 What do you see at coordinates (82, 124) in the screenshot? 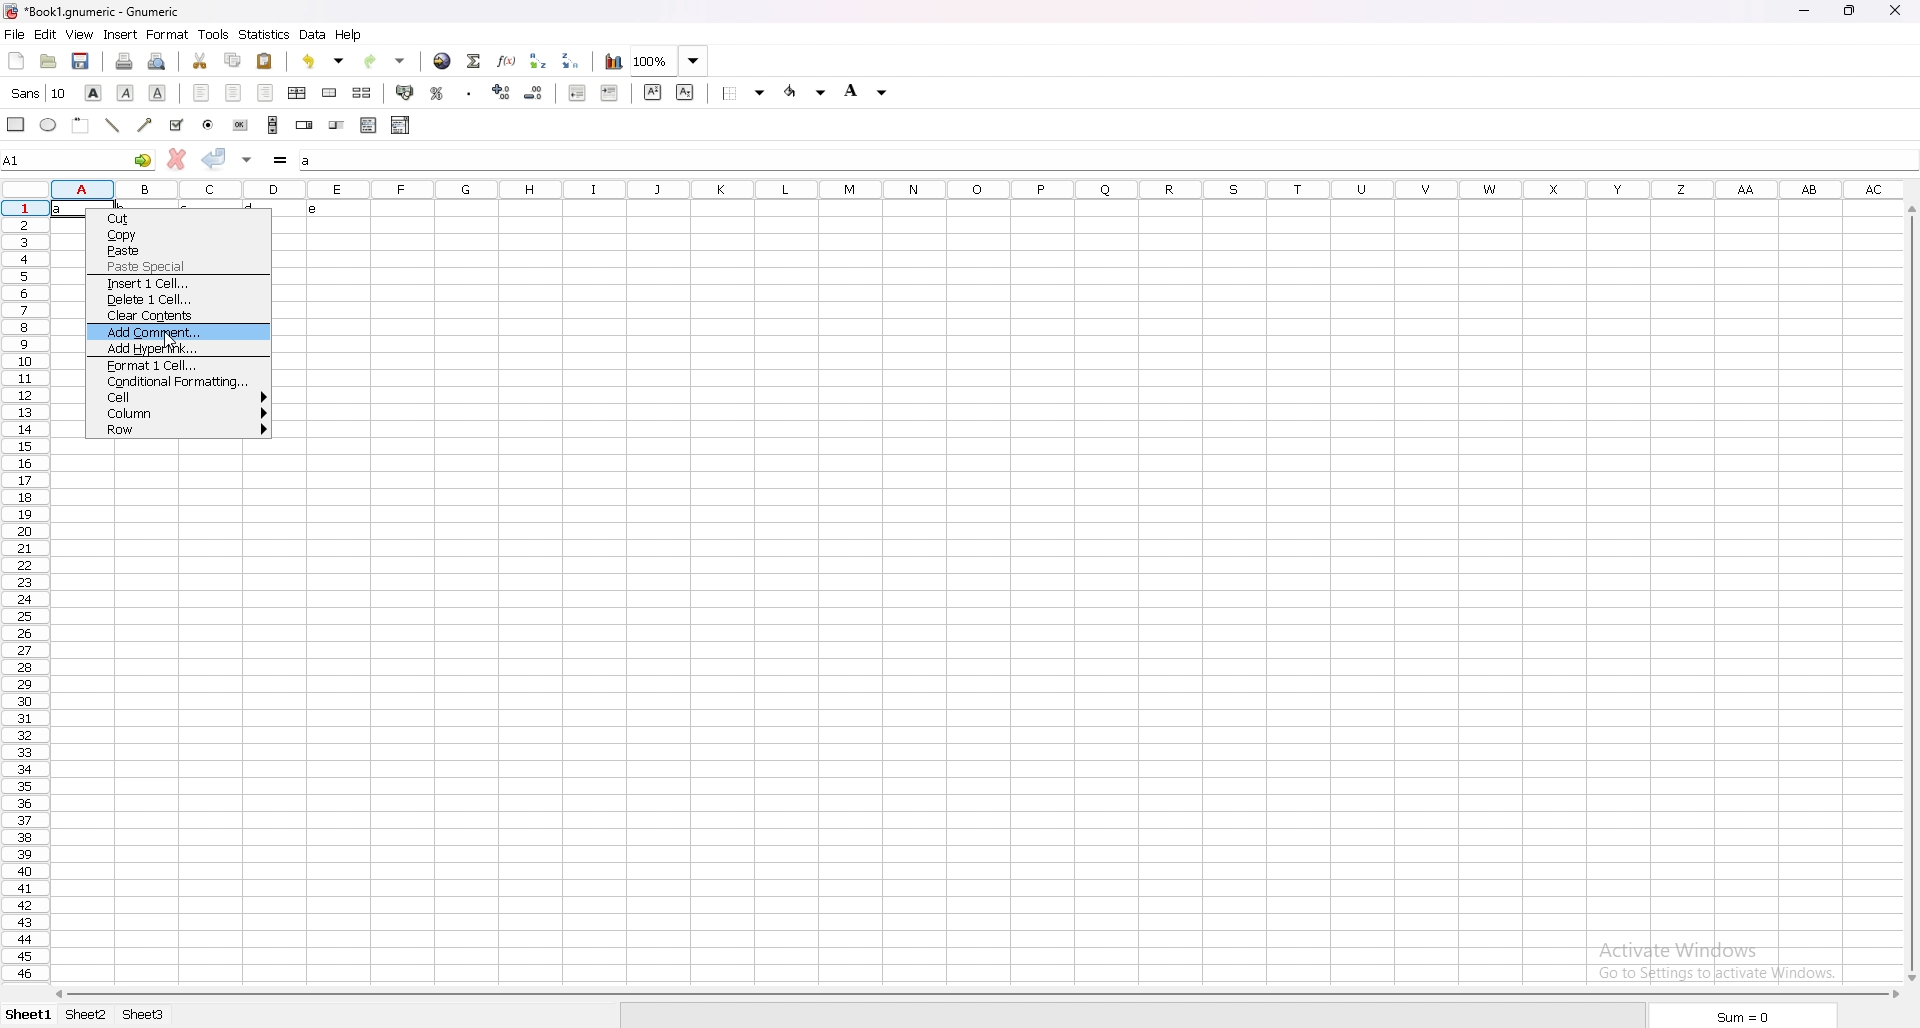
I see `frame` at bounding box center [82, 124].